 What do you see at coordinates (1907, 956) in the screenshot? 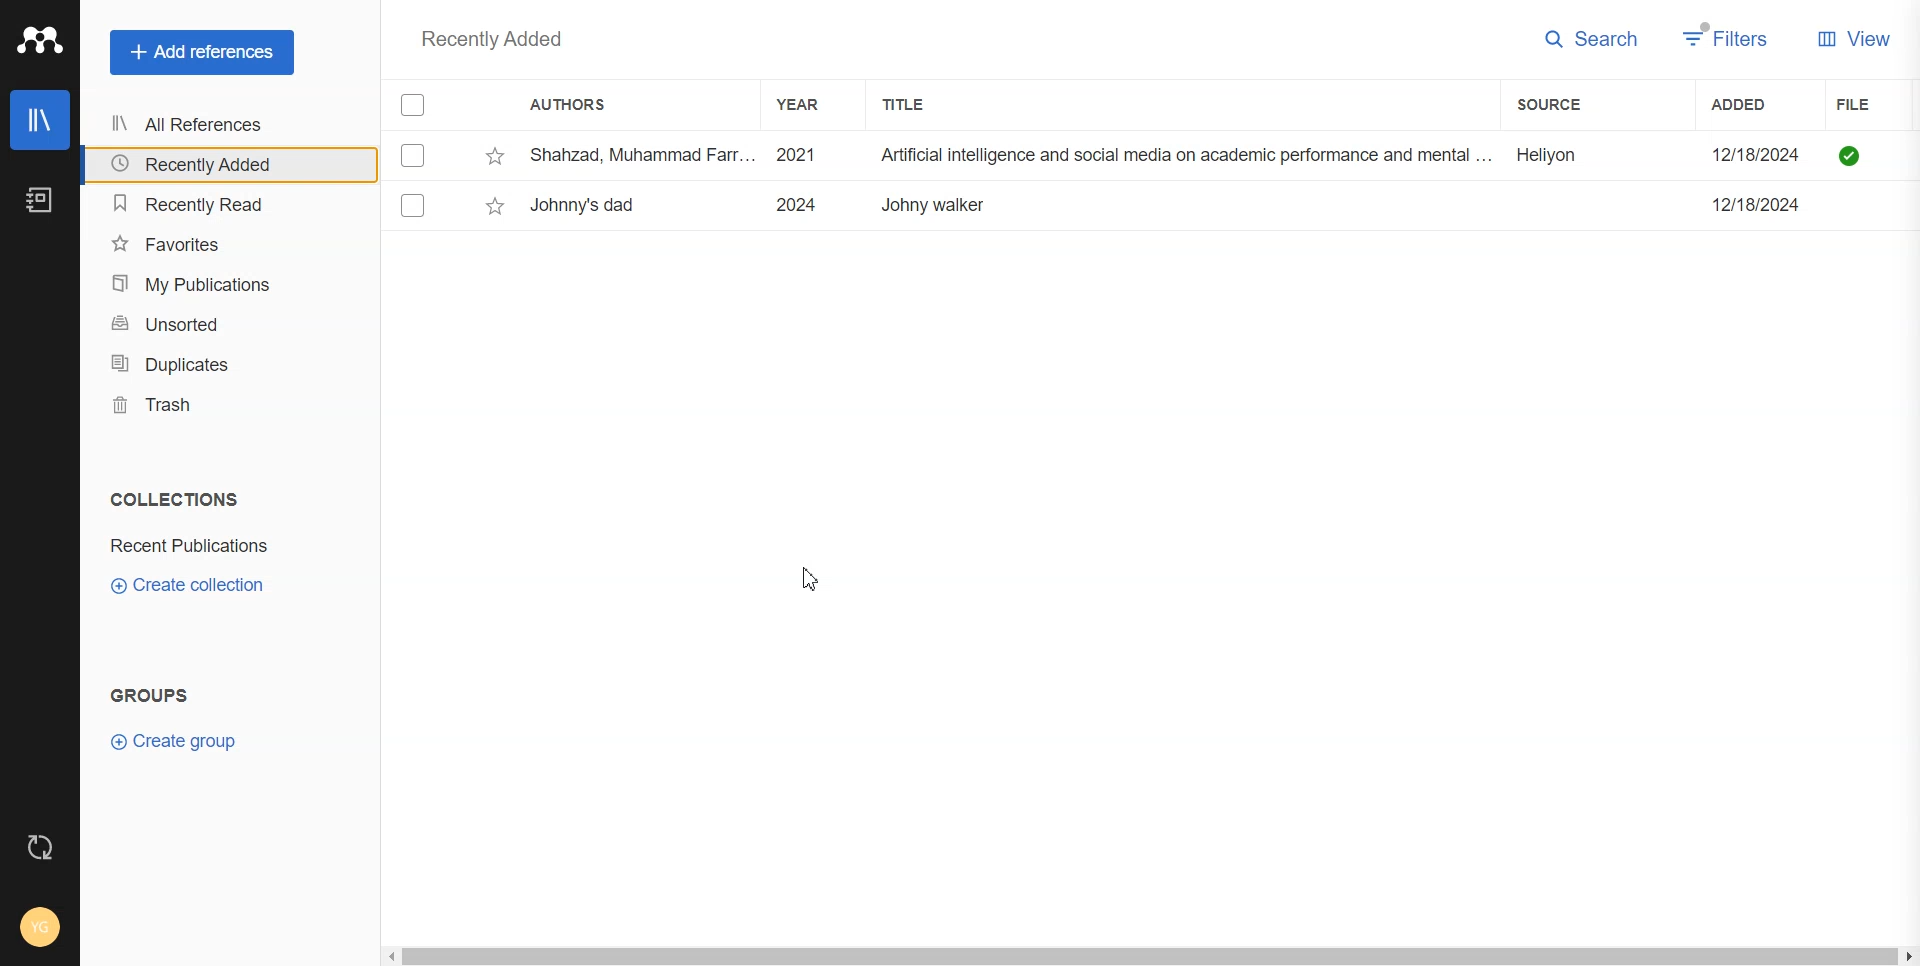
I see `scroll right` at bounding box center [1907, 956].